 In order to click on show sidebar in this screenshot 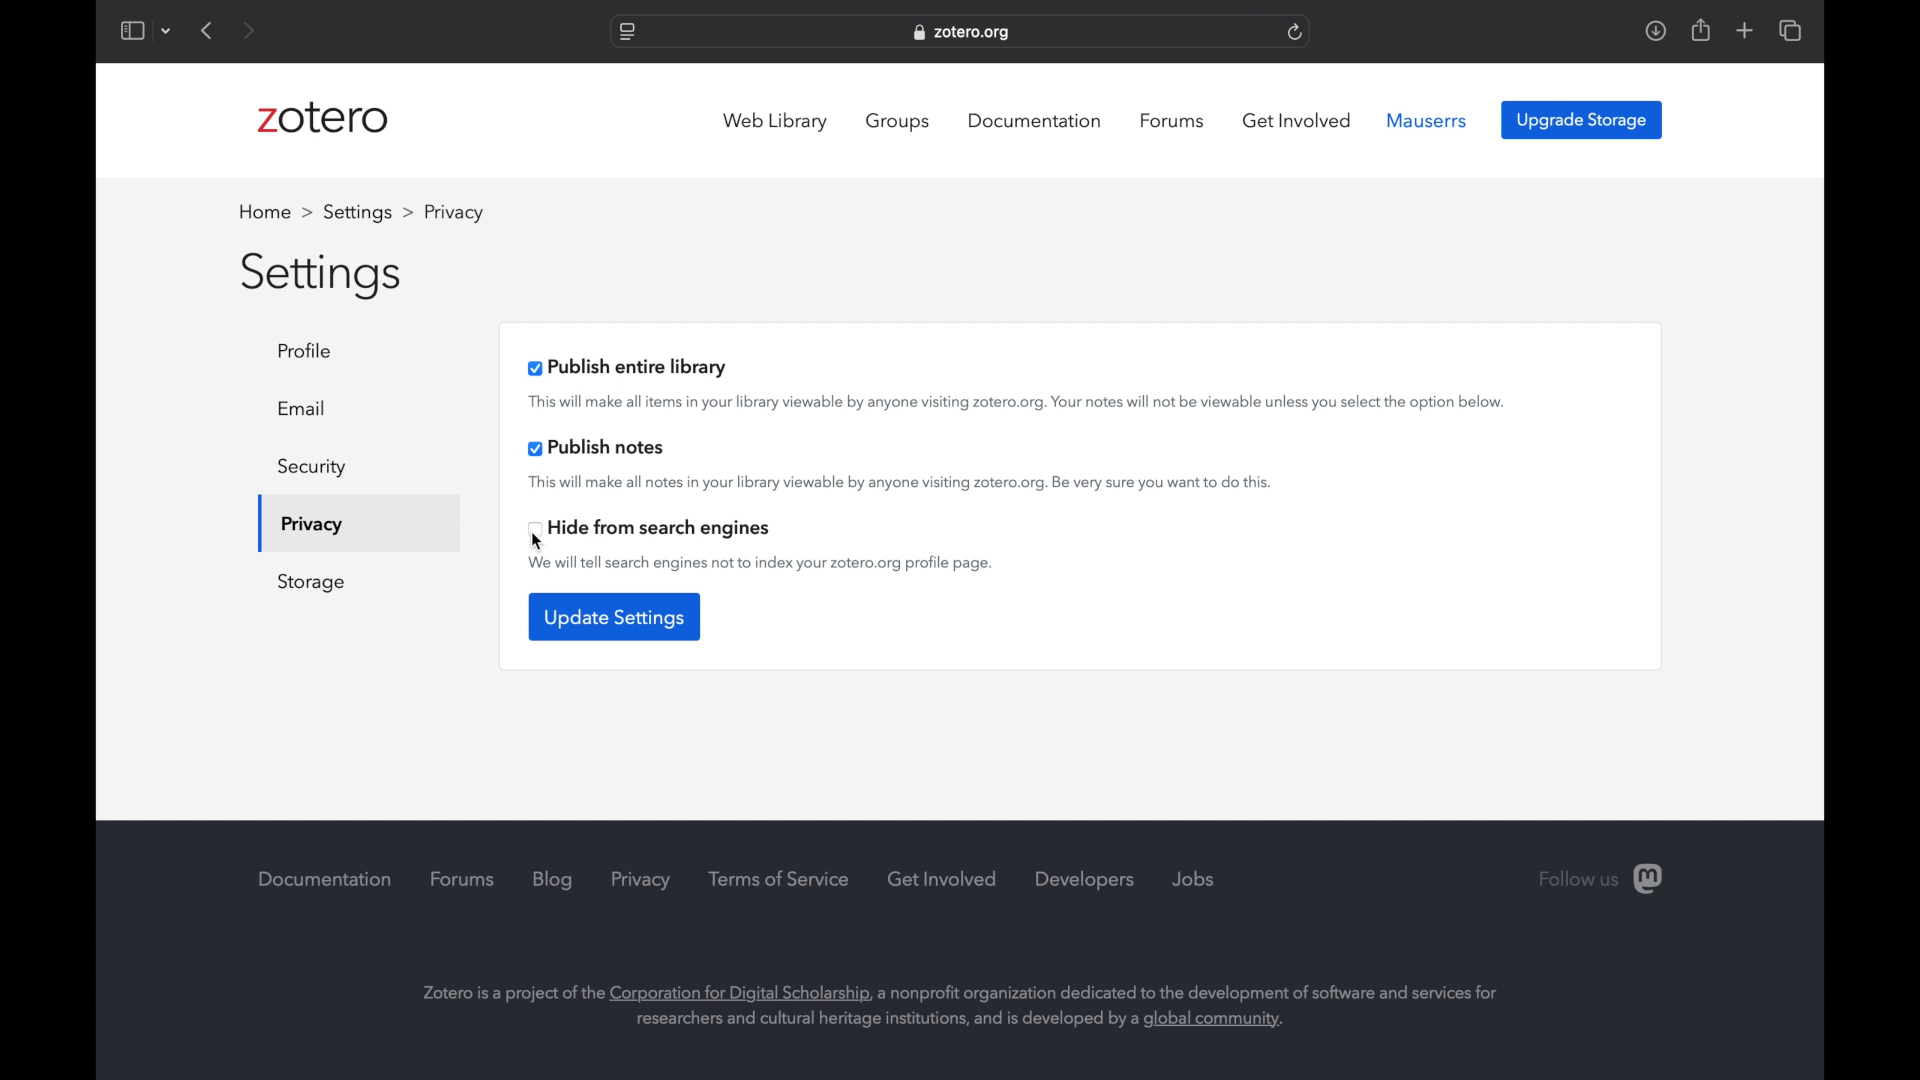, I will do `click(131, 32)`.